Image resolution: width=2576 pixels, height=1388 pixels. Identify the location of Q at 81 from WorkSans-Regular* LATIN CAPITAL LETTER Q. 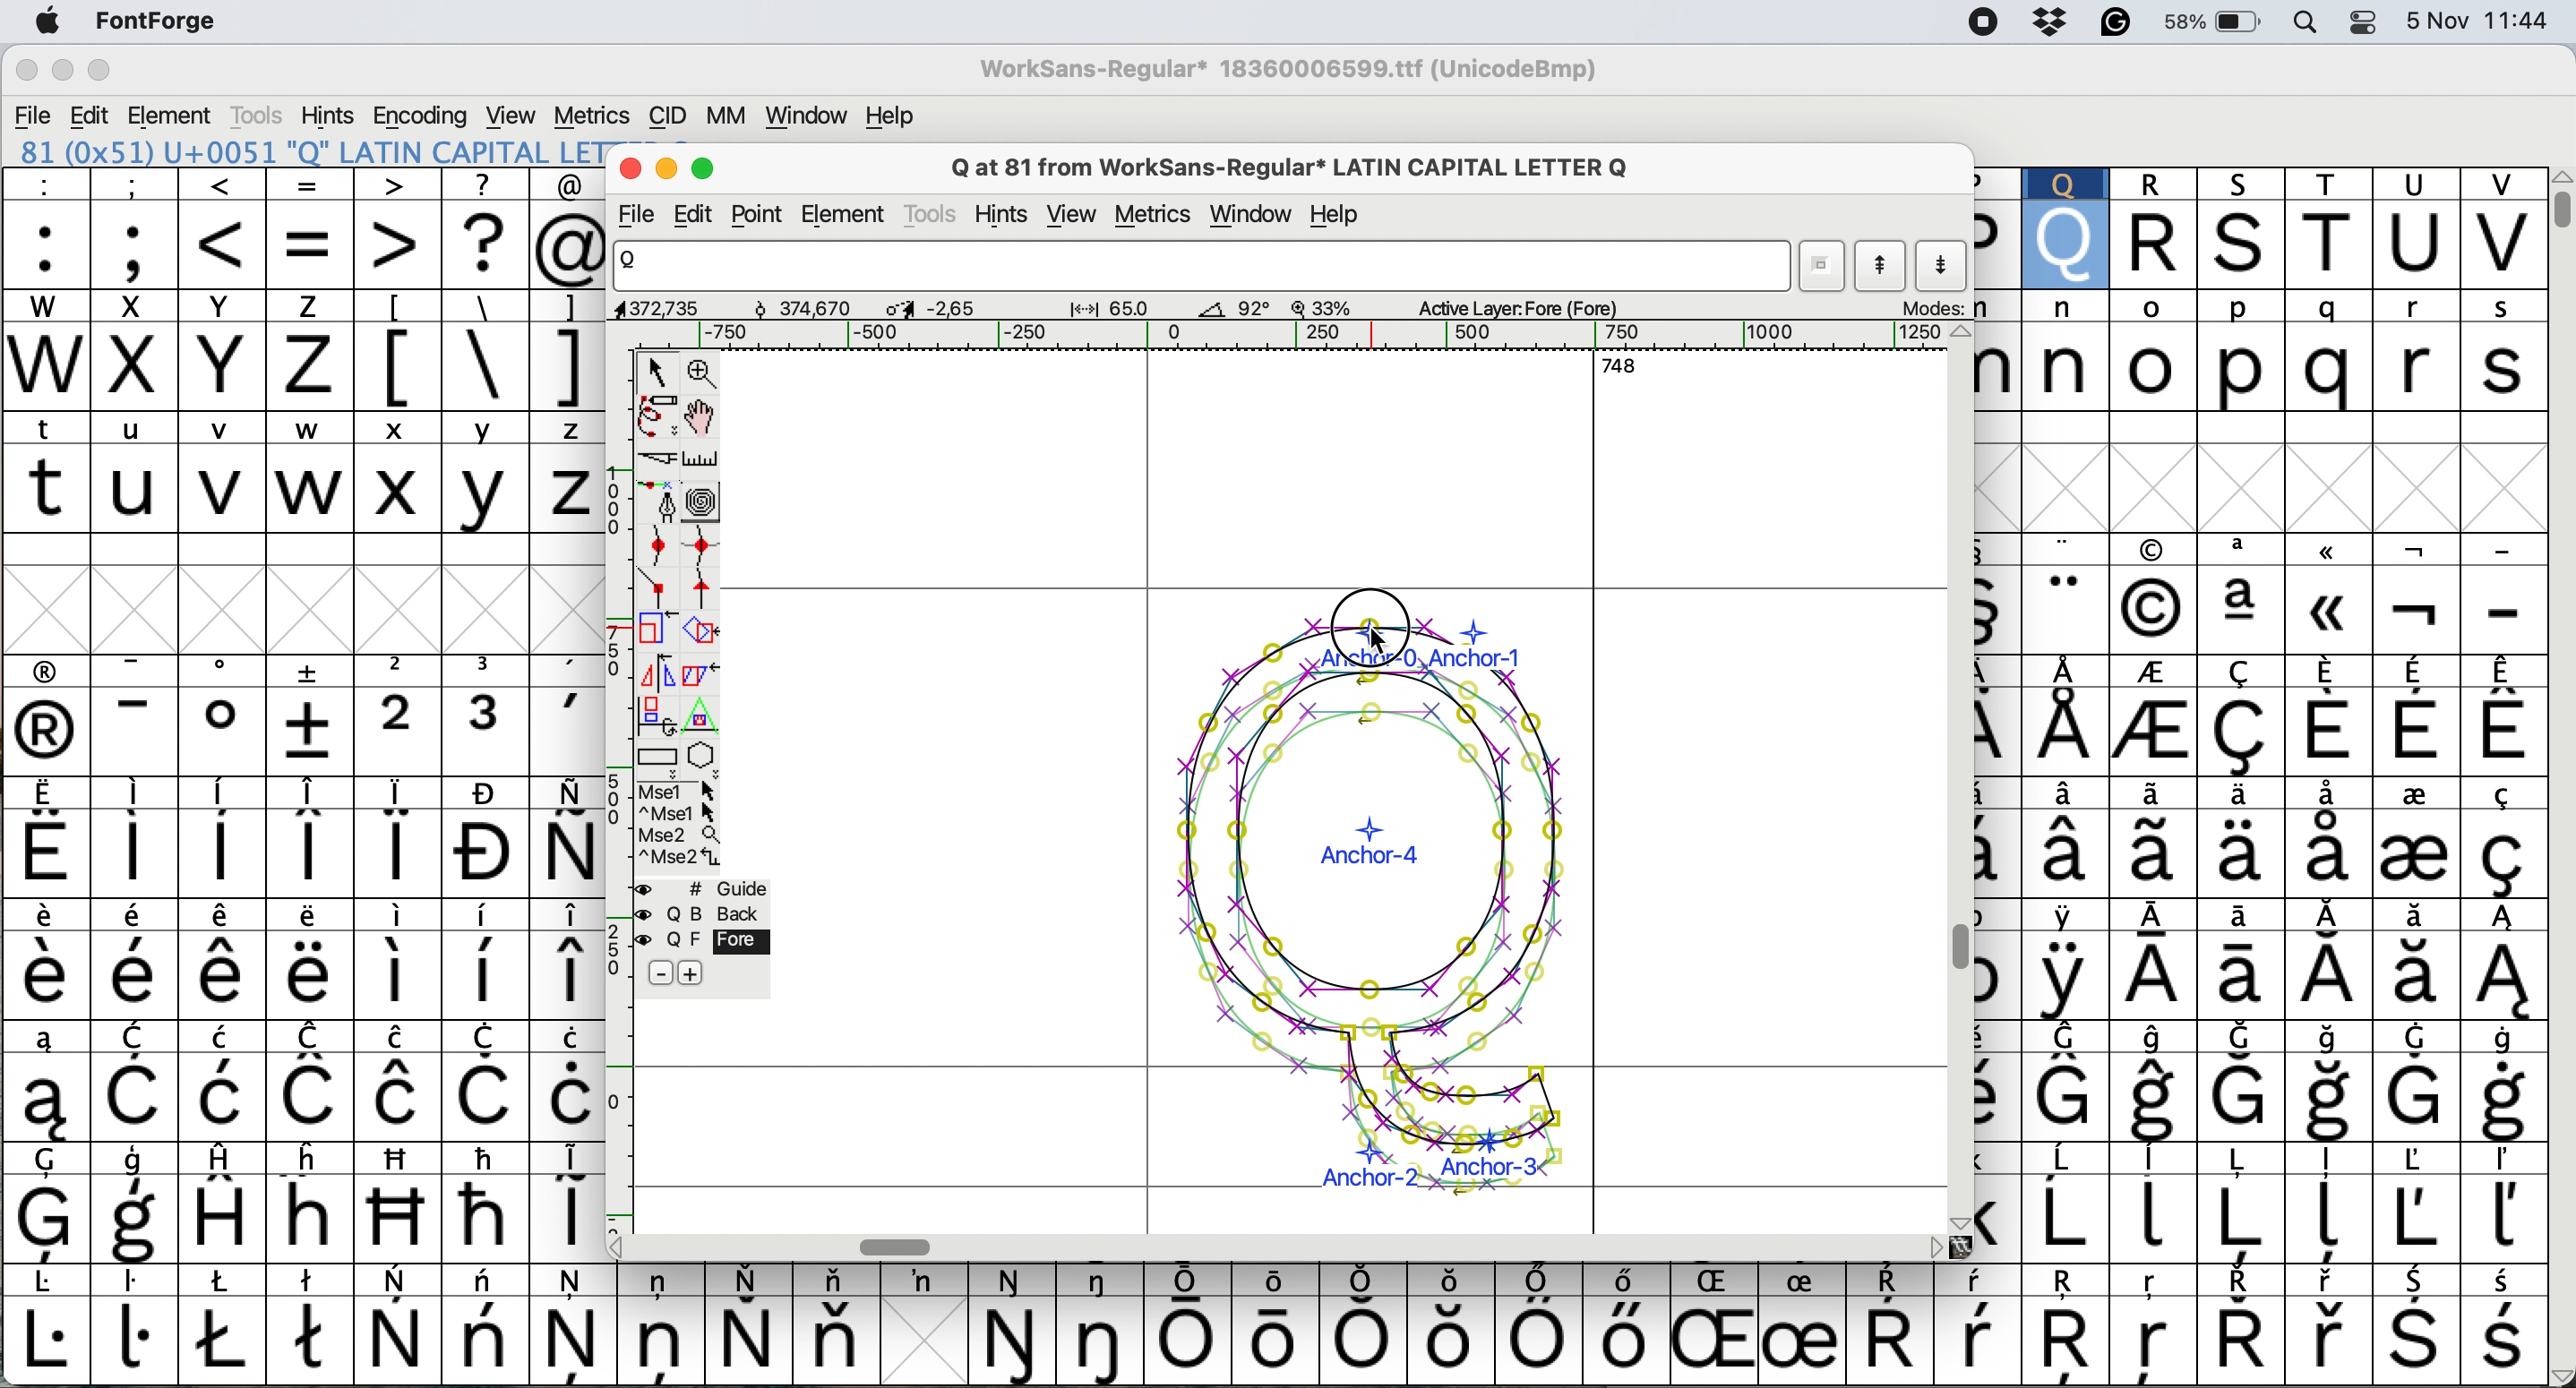
(1279, 168).